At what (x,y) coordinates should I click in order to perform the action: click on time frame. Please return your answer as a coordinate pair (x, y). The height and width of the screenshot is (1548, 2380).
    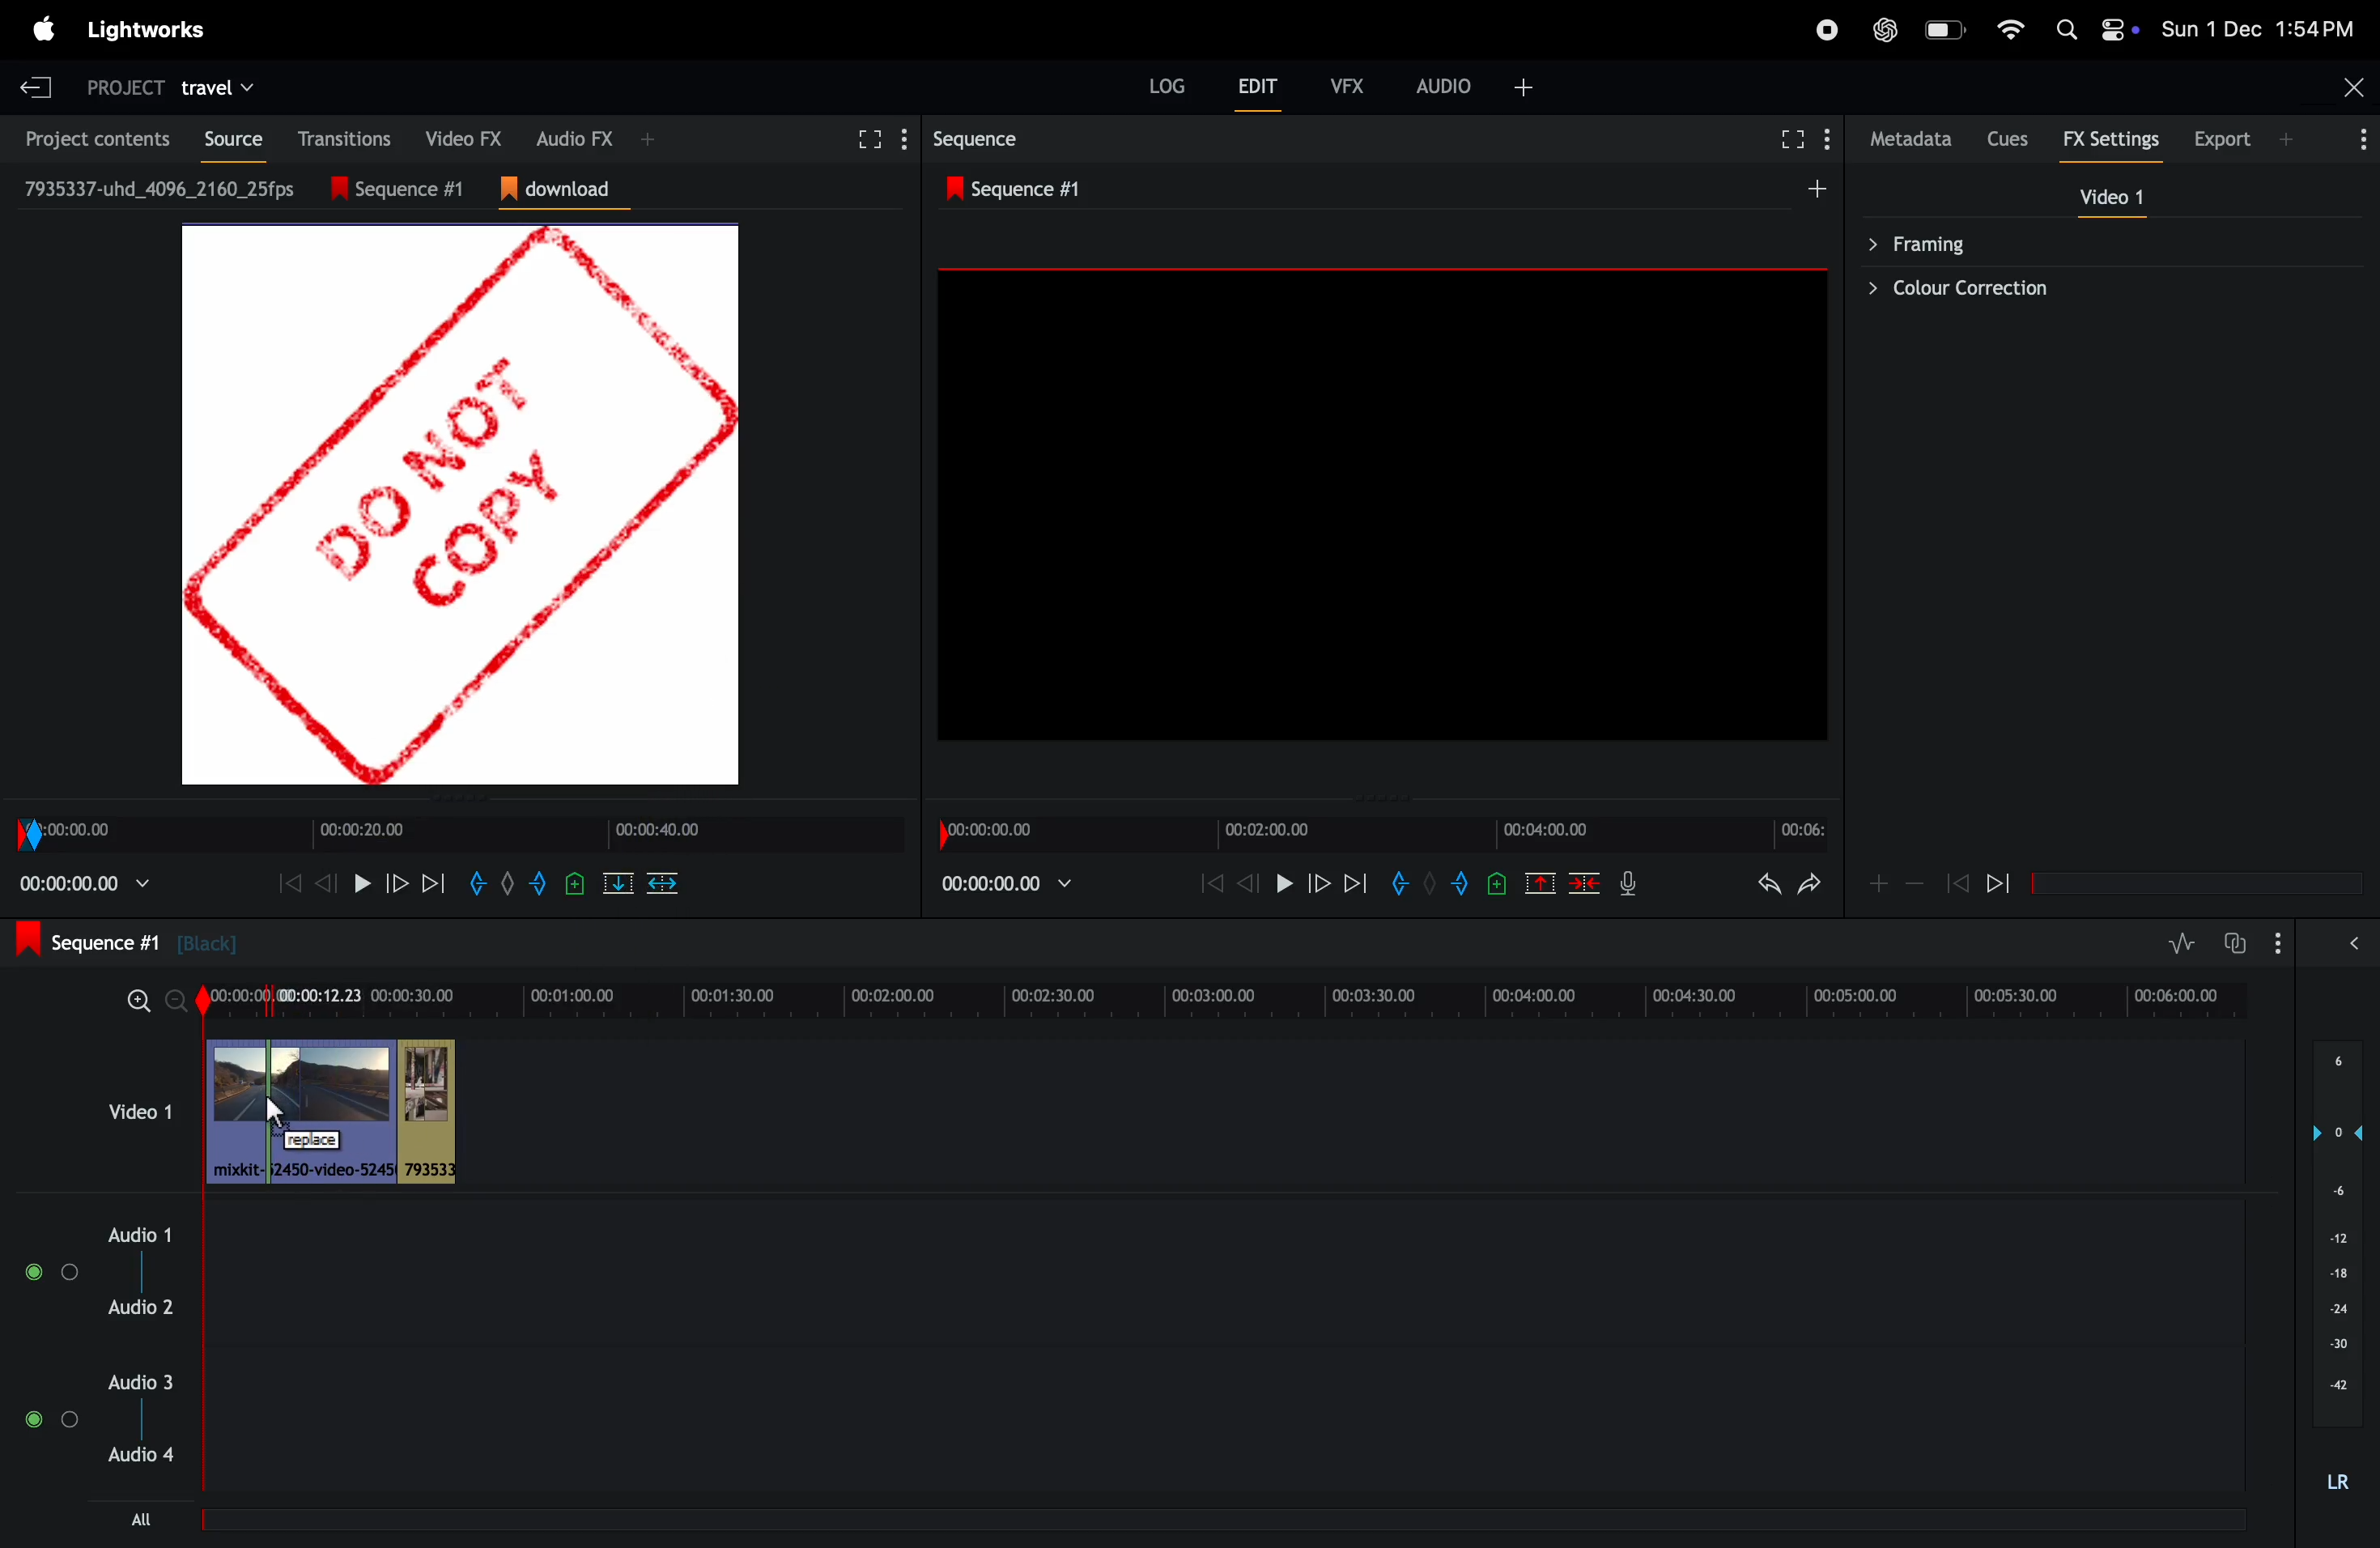
    Looking at the image, I should click on (459, 835).